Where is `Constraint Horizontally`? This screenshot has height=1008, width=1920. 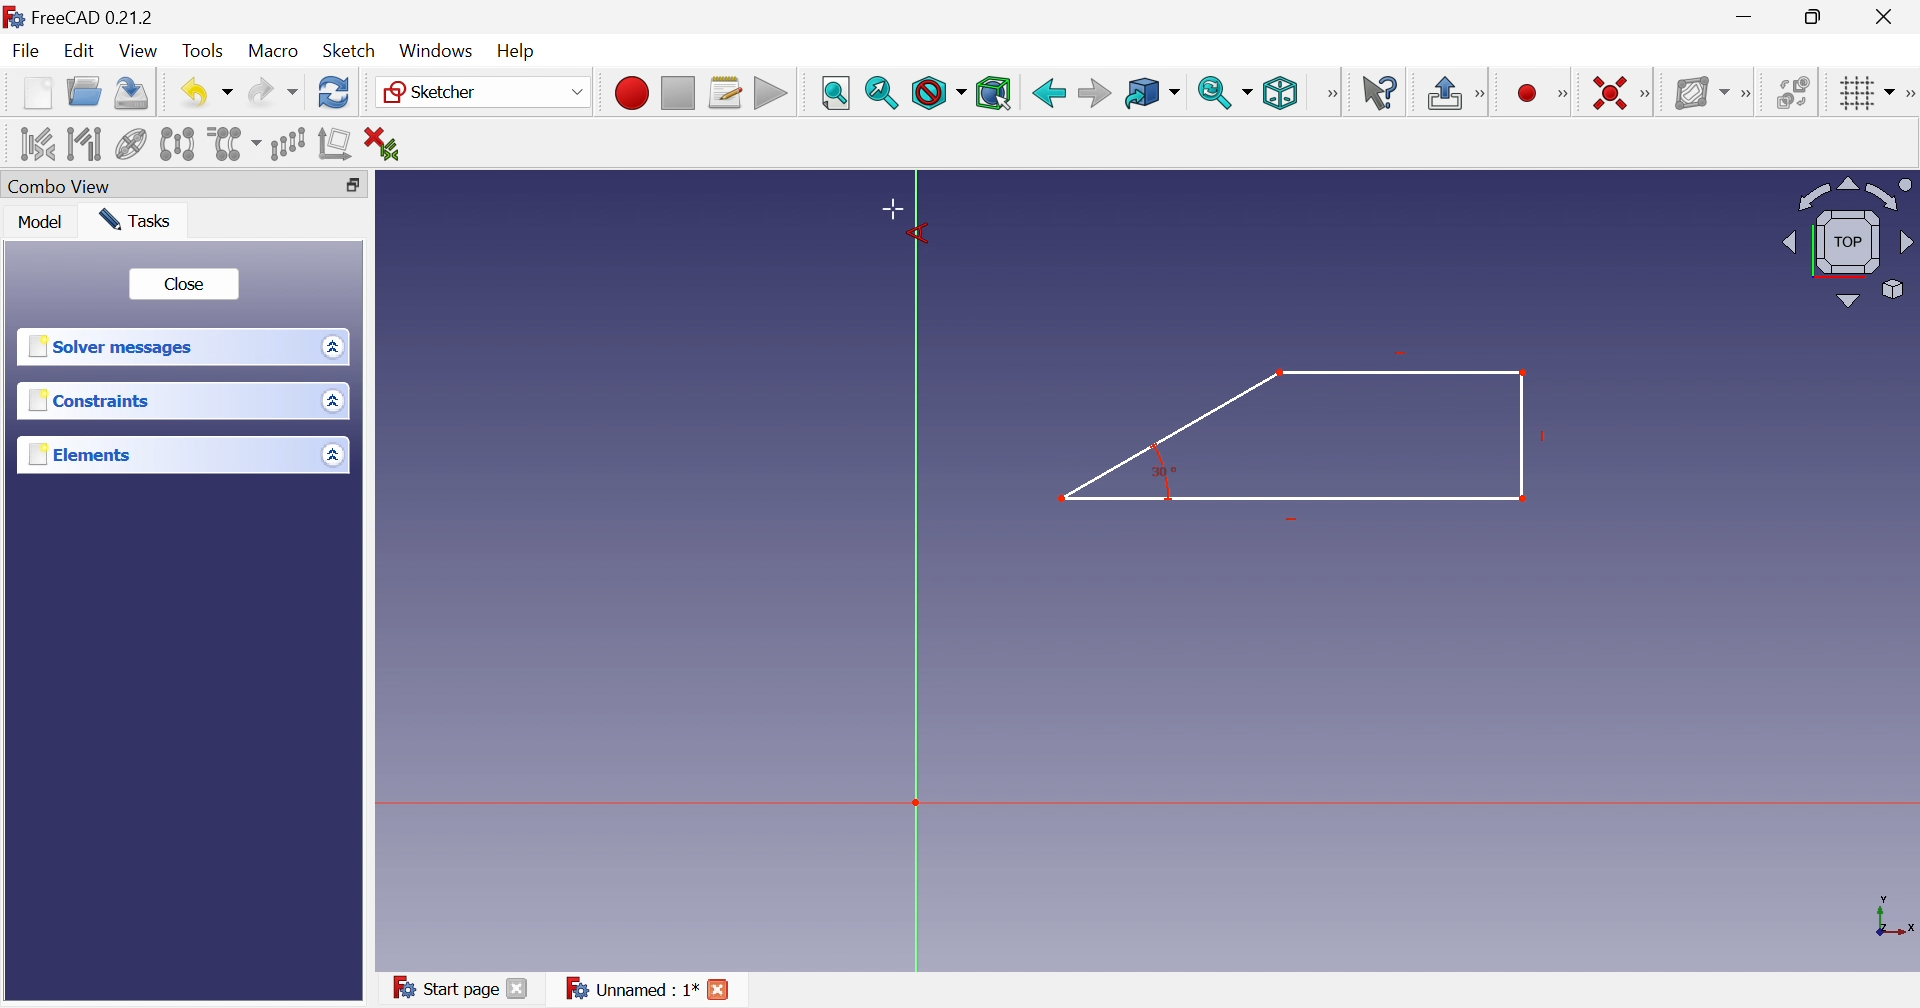 Constraint Horizontally is located at coordinates (1595, 89).